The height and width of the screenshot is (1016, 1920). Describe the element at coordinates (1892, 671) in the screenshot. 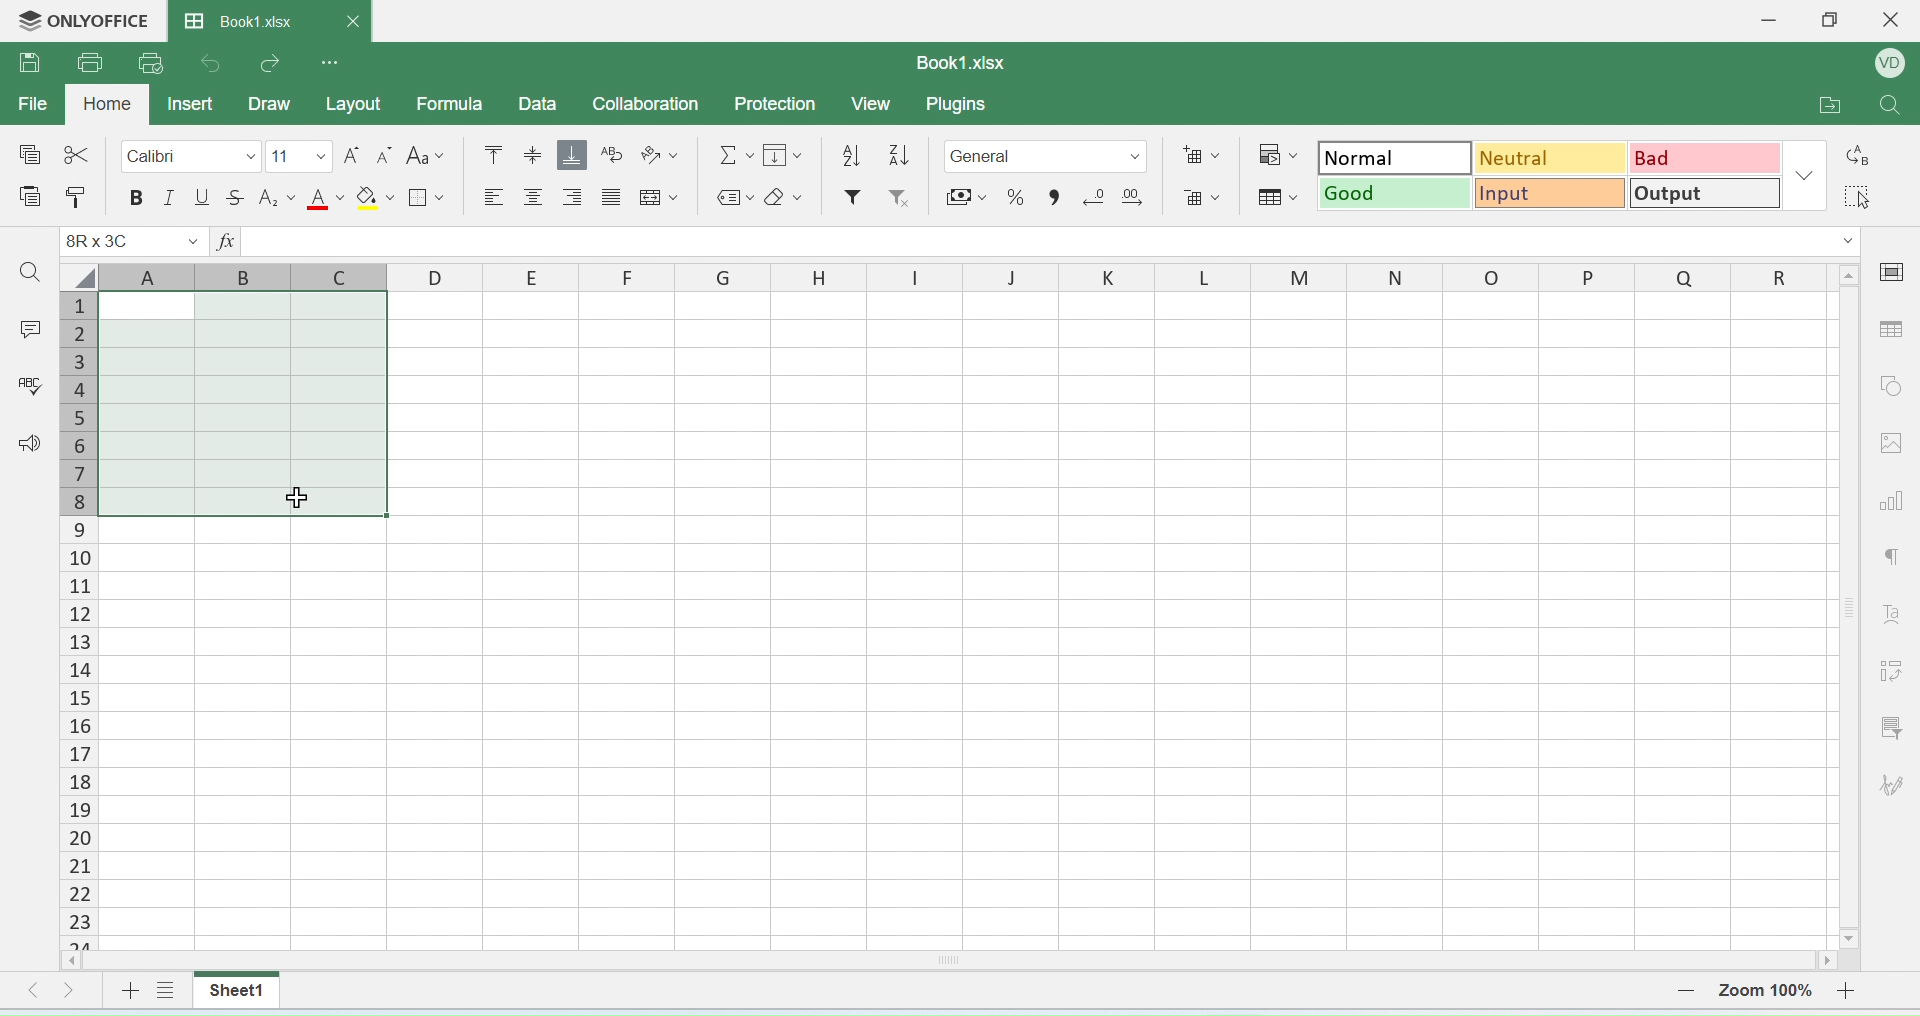

I see `adjust cells` at that location.